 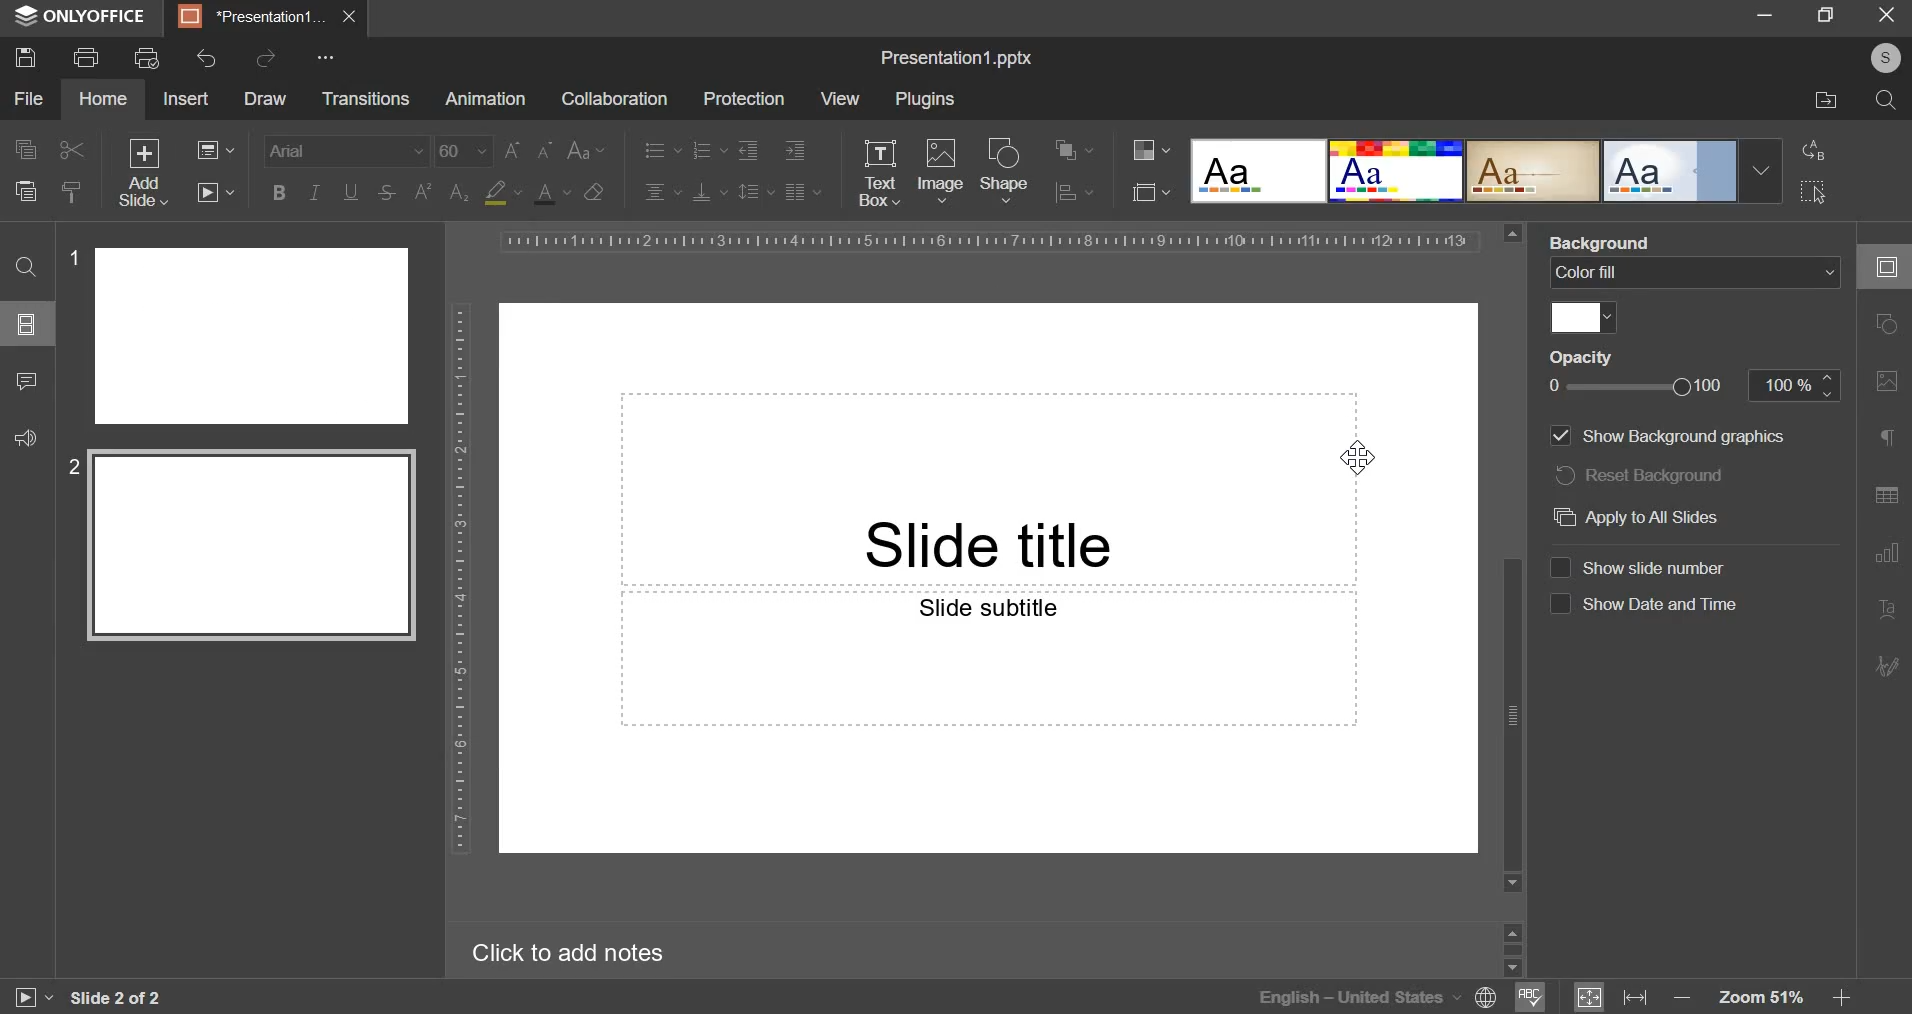 What do you see at coordinates (1604, 243) in the screenshot?
I see `background` at bounding box center [1604, 243].